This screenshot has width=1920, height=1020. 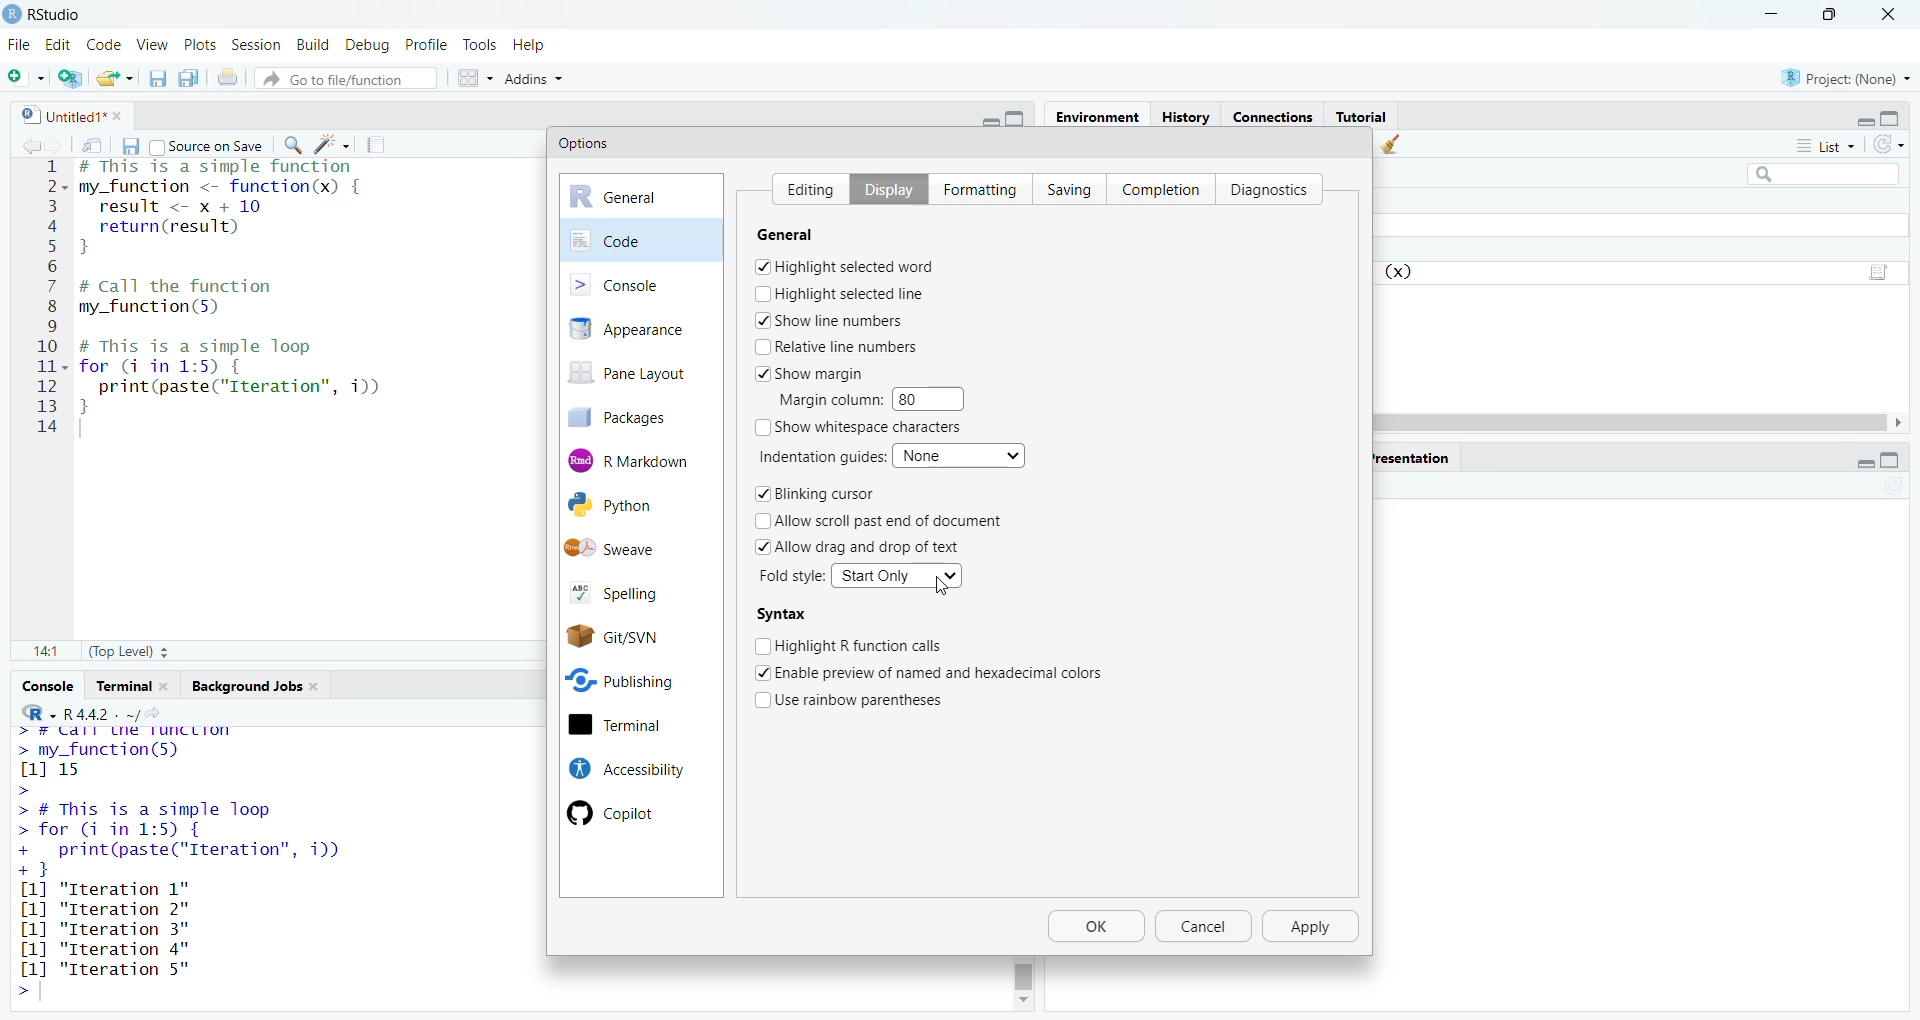 What do you see at coordinates (634, 506) in the screenshot?
I see `Python` at bounding box center [634, 506].